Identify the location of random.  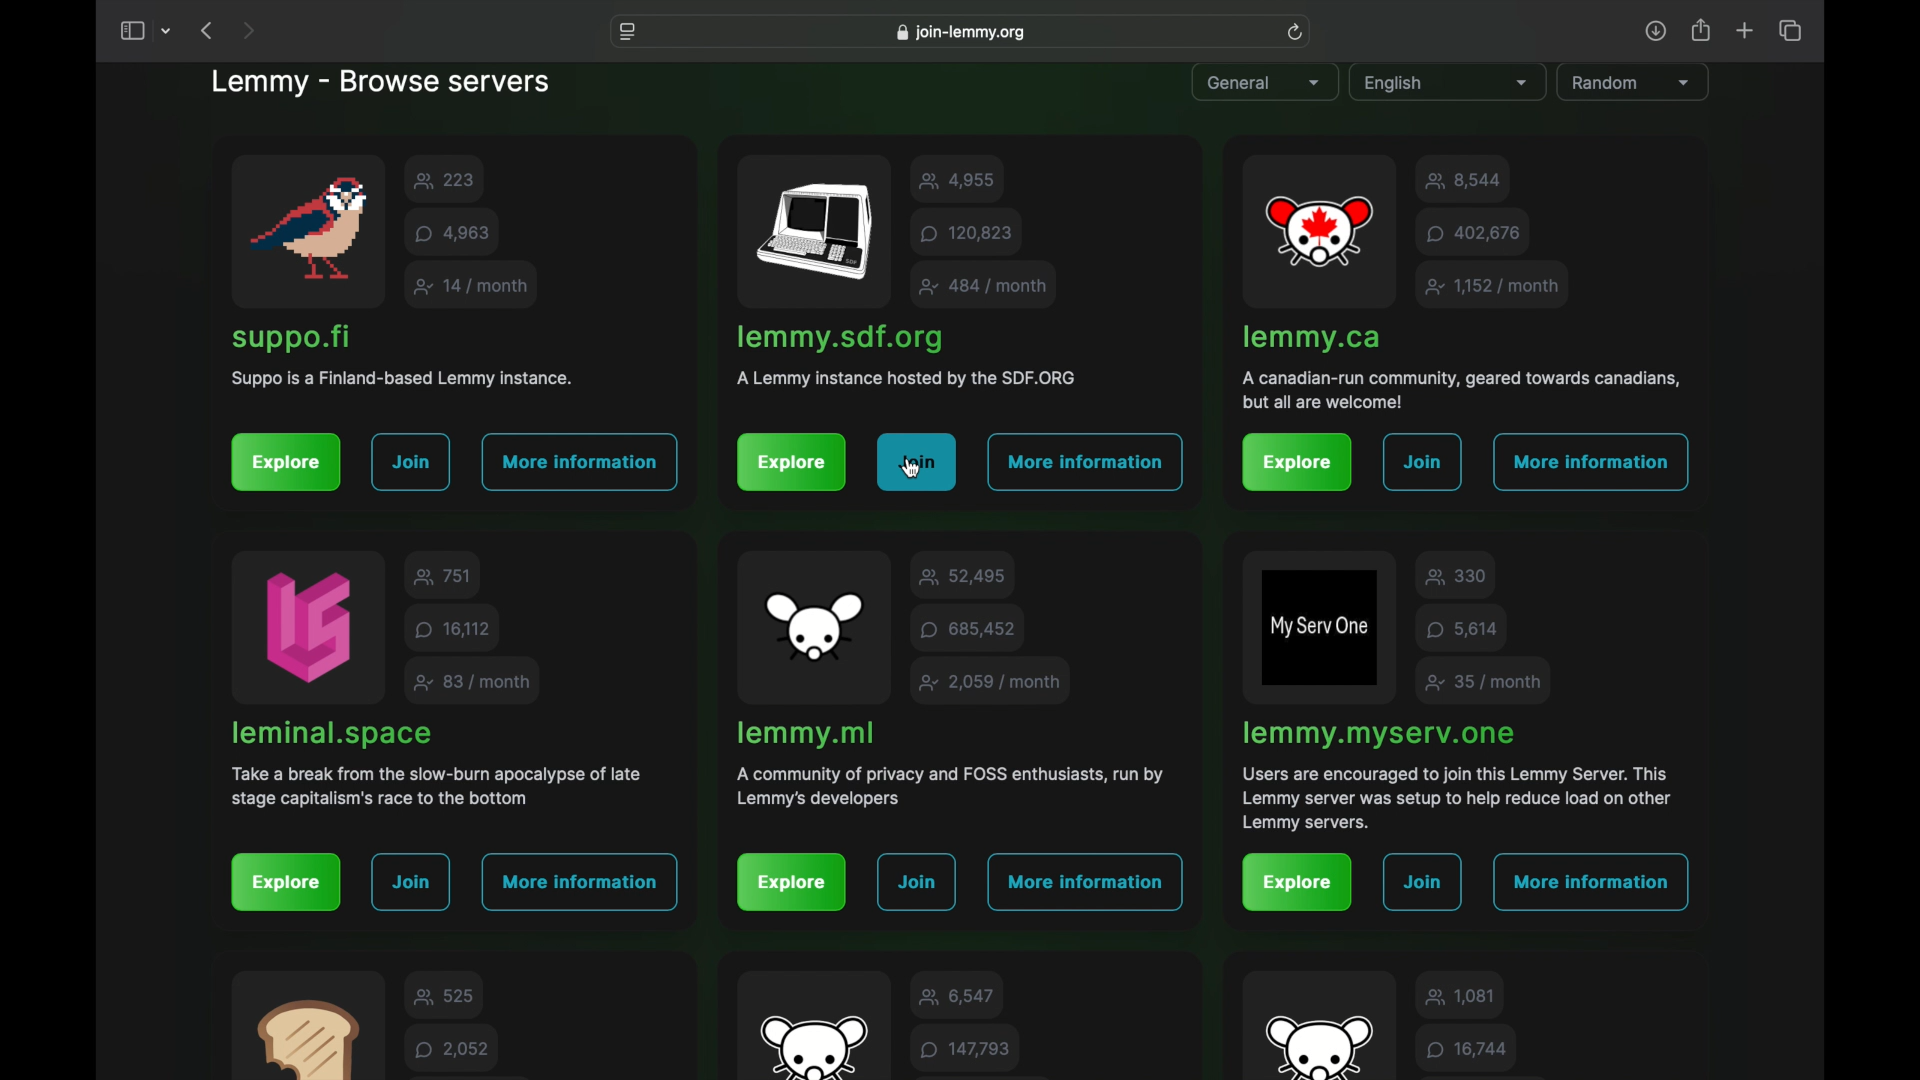
(1631, 82).